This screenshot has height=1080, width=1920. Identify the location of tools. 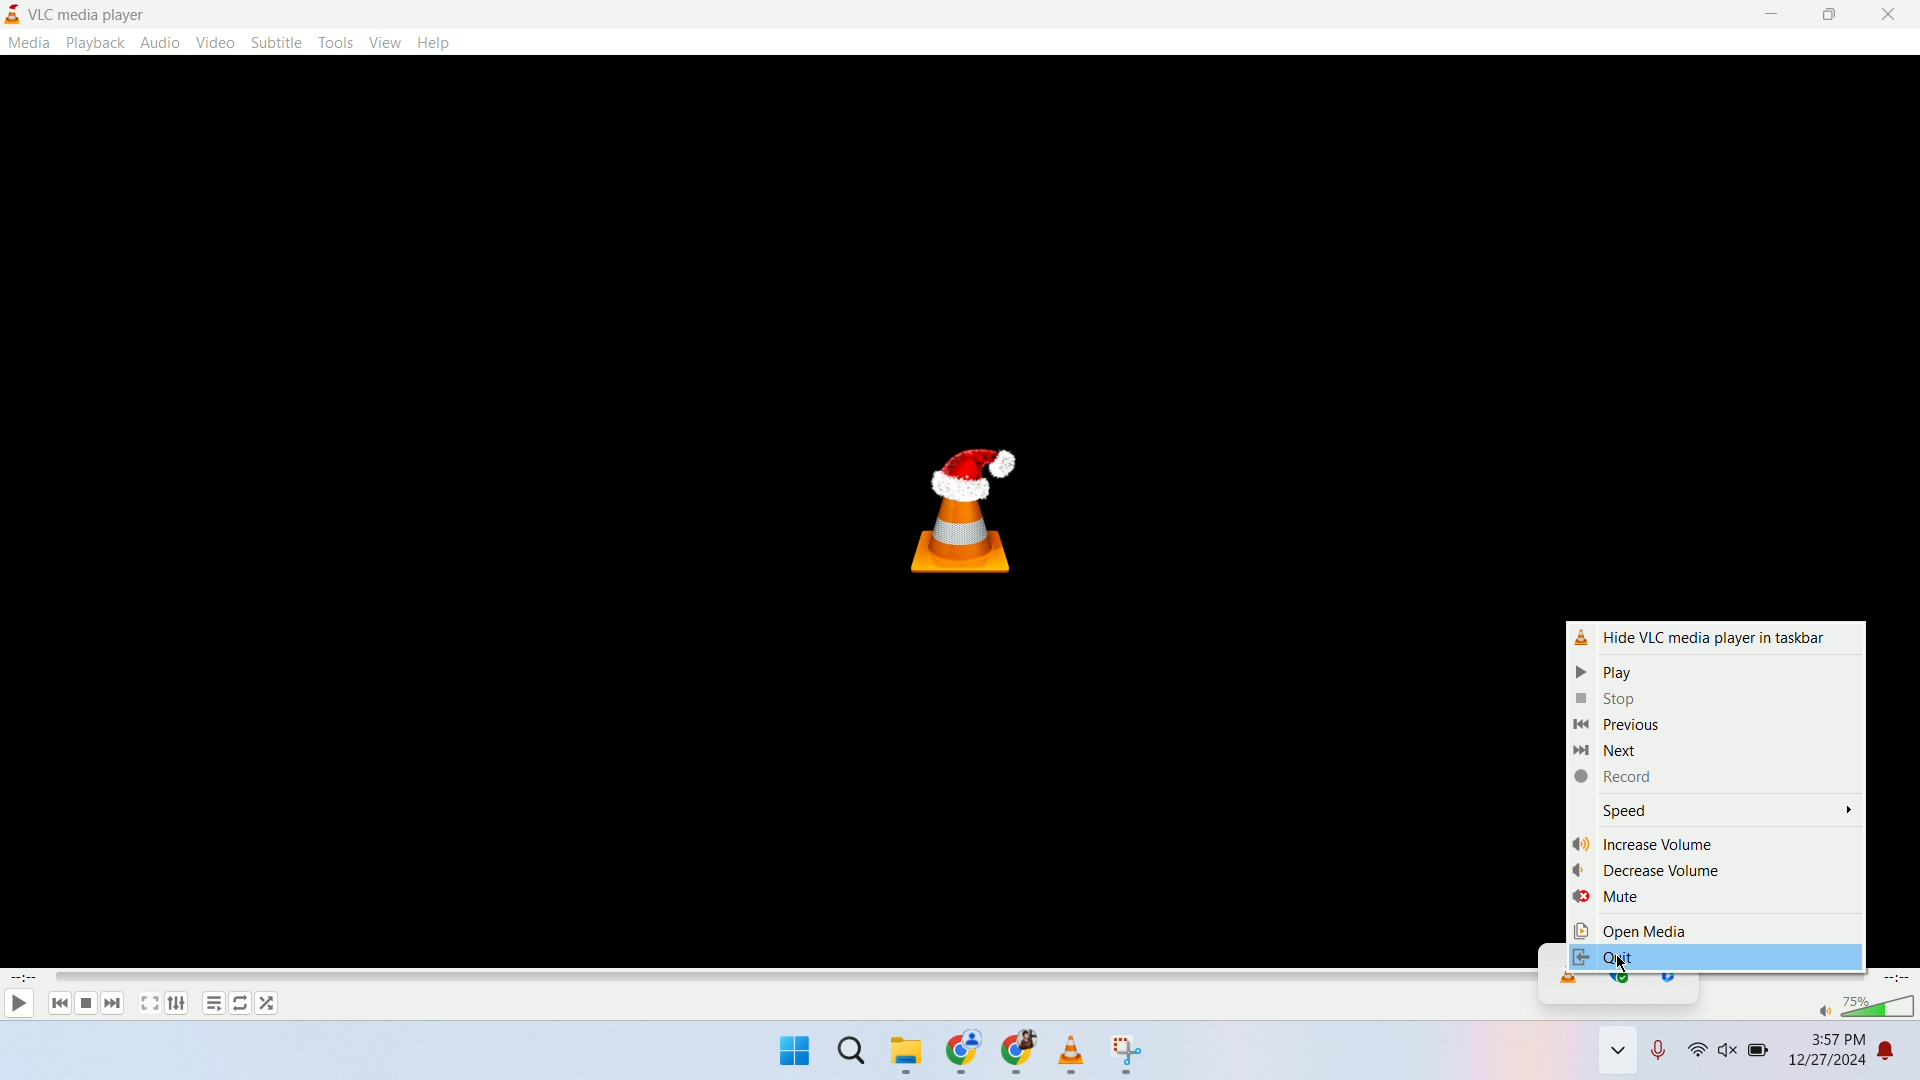
(339, 42).